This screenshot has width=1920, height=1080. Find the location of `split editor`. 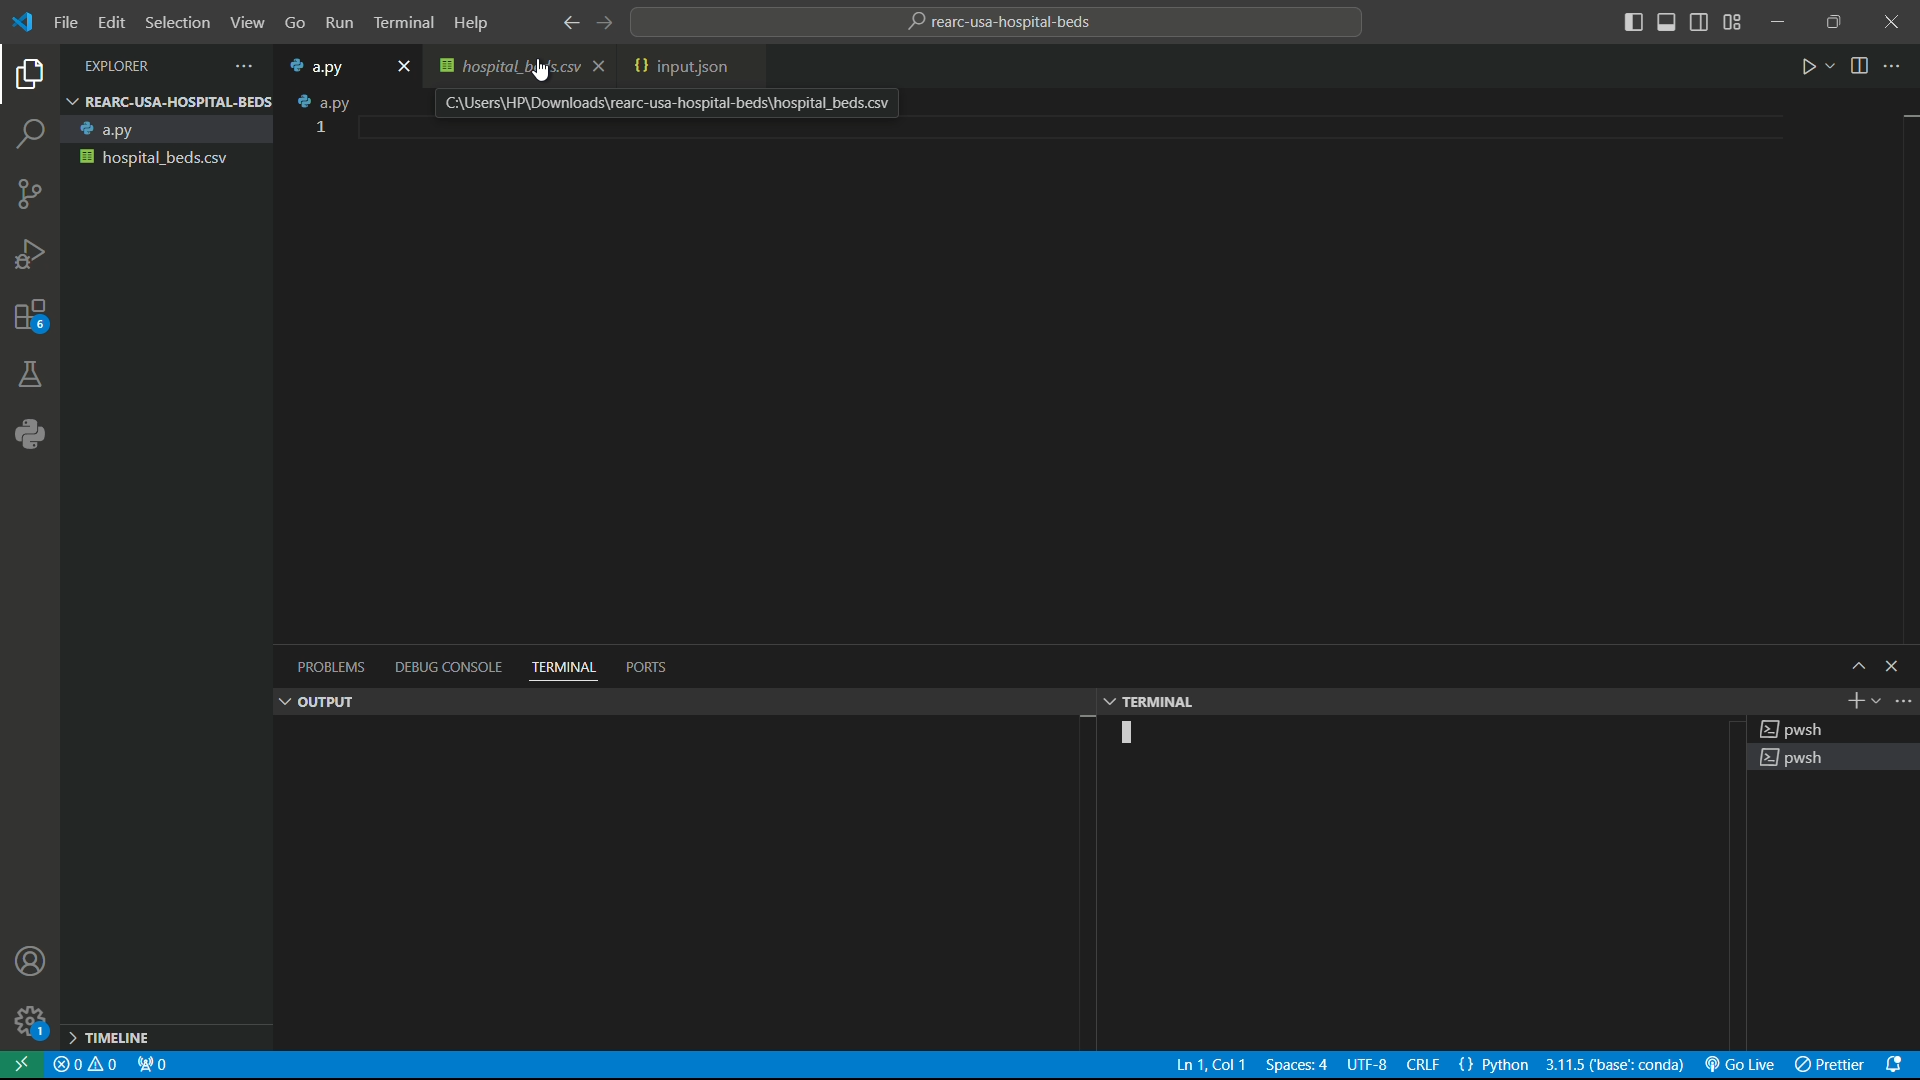

split editor is located at coordinates (1859, 68).